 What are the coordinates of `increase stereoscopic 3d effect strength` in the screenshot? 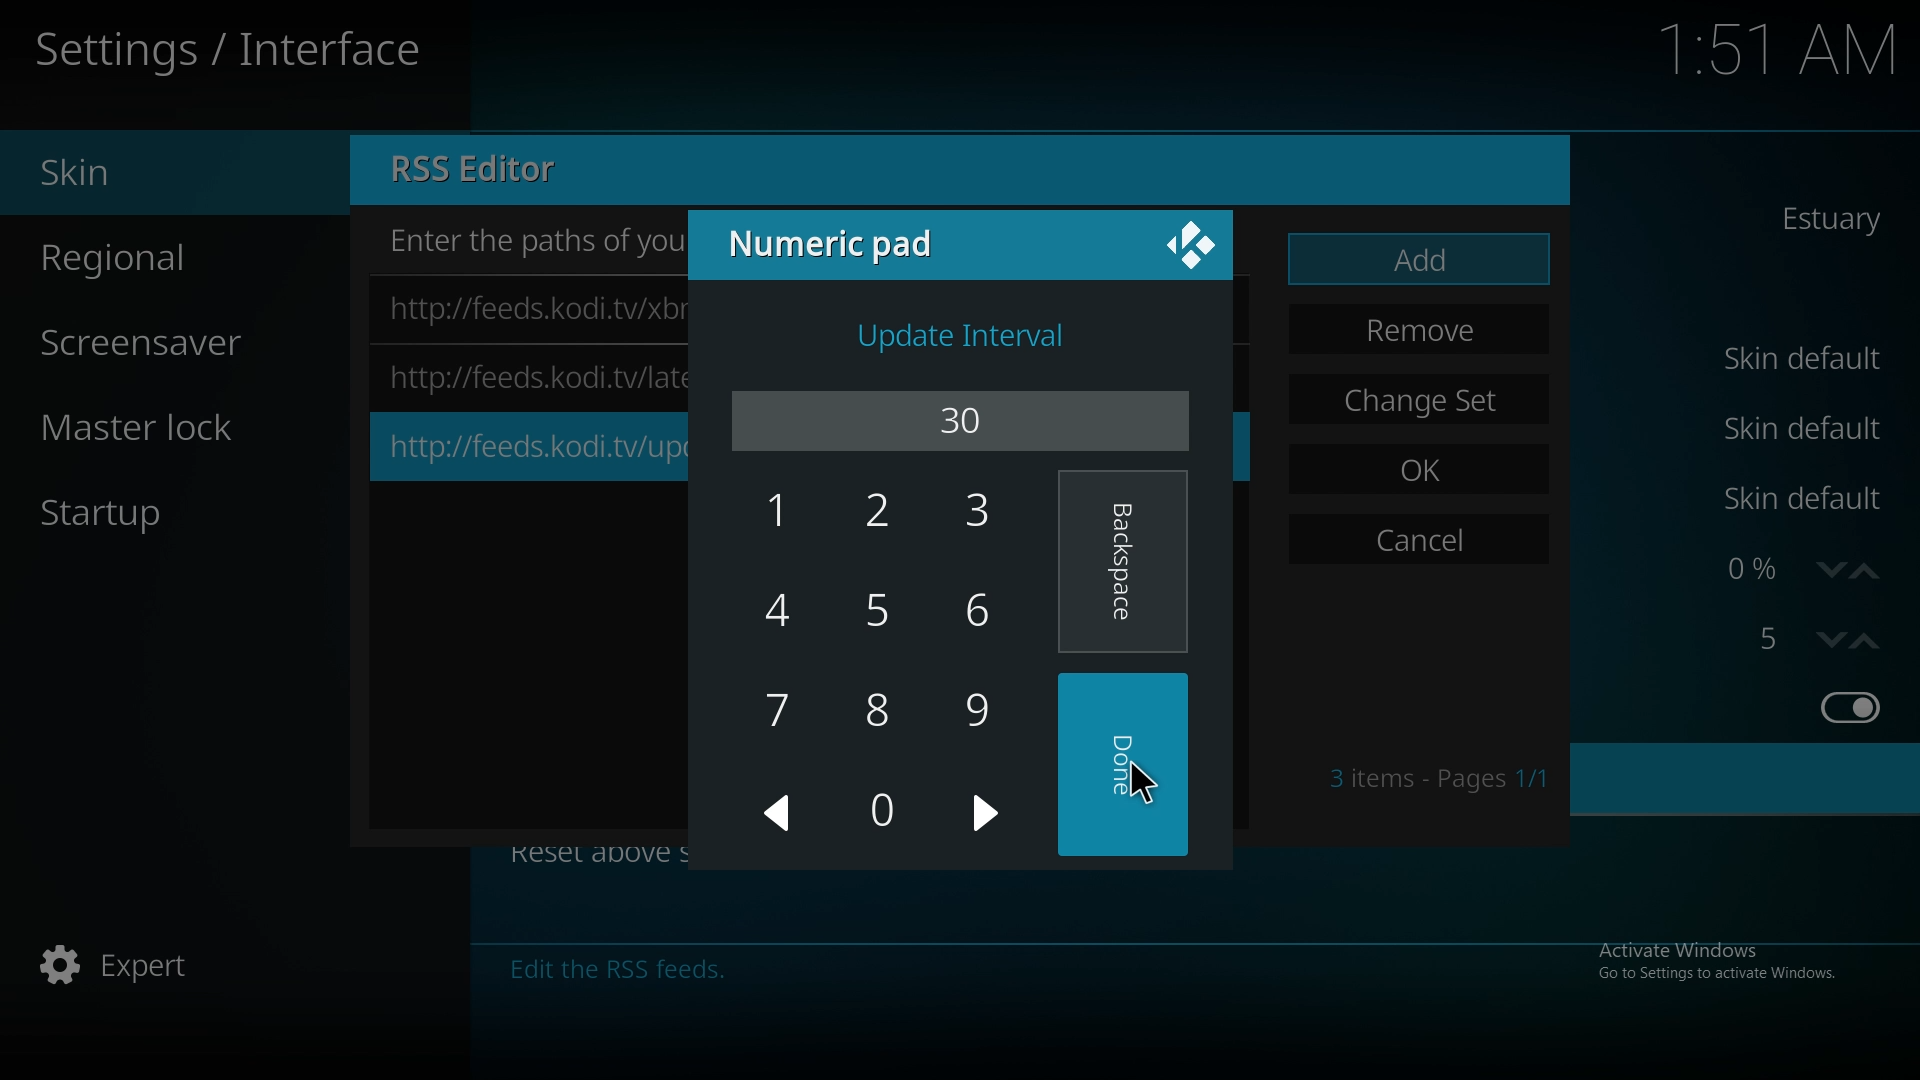 It's located at (1867, 640).